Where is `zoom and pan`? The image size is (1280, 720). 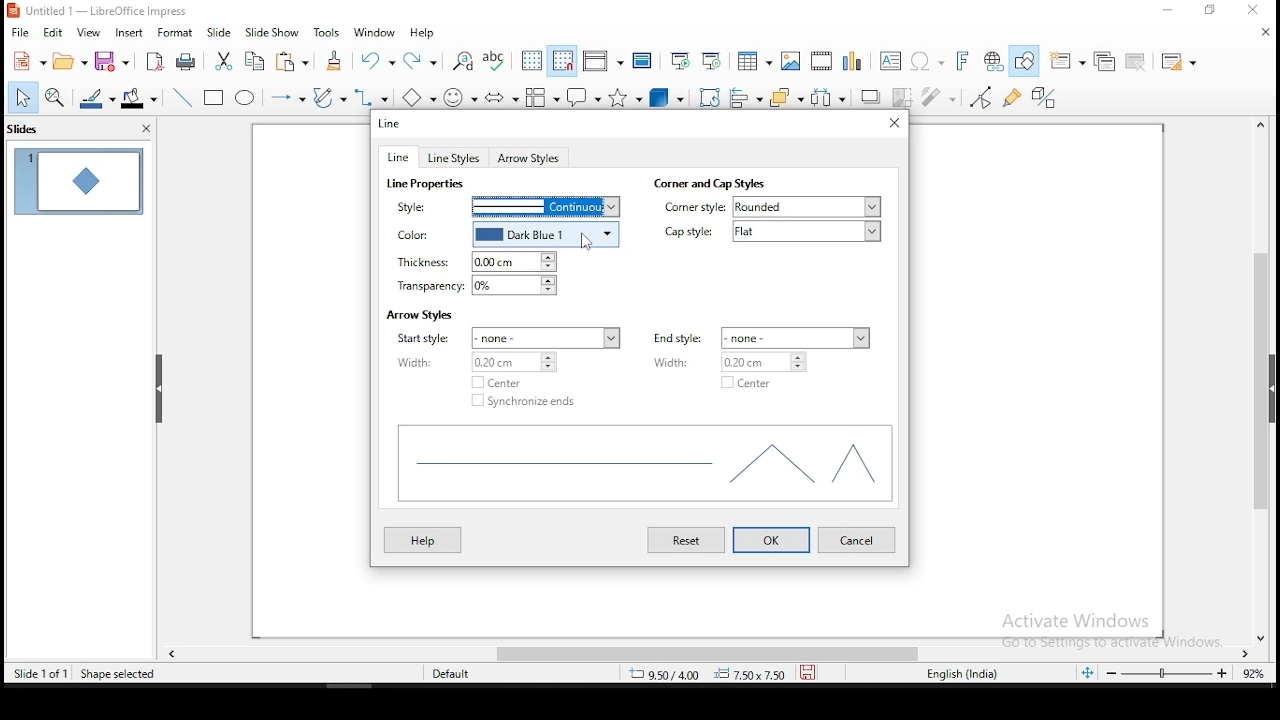 zoom and pan is located at coordinates (55, 100).